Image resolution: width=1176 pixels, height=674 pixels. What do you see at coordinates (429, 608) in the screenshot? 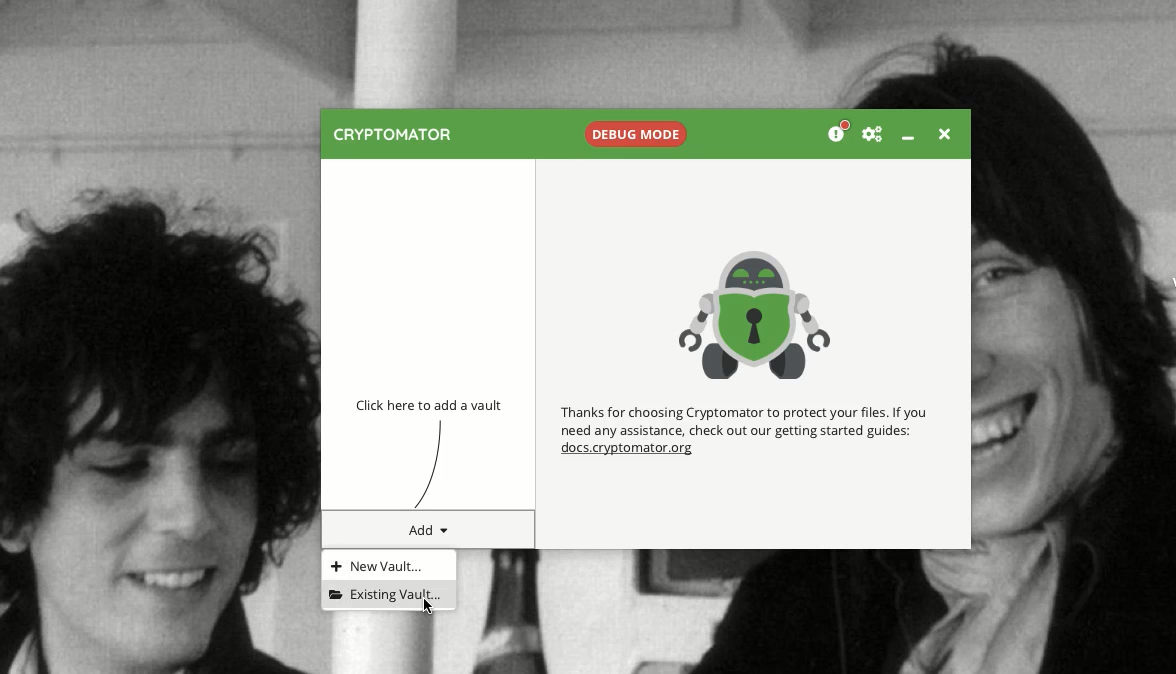
I see `Cursor` at bounding box center [429, 608].